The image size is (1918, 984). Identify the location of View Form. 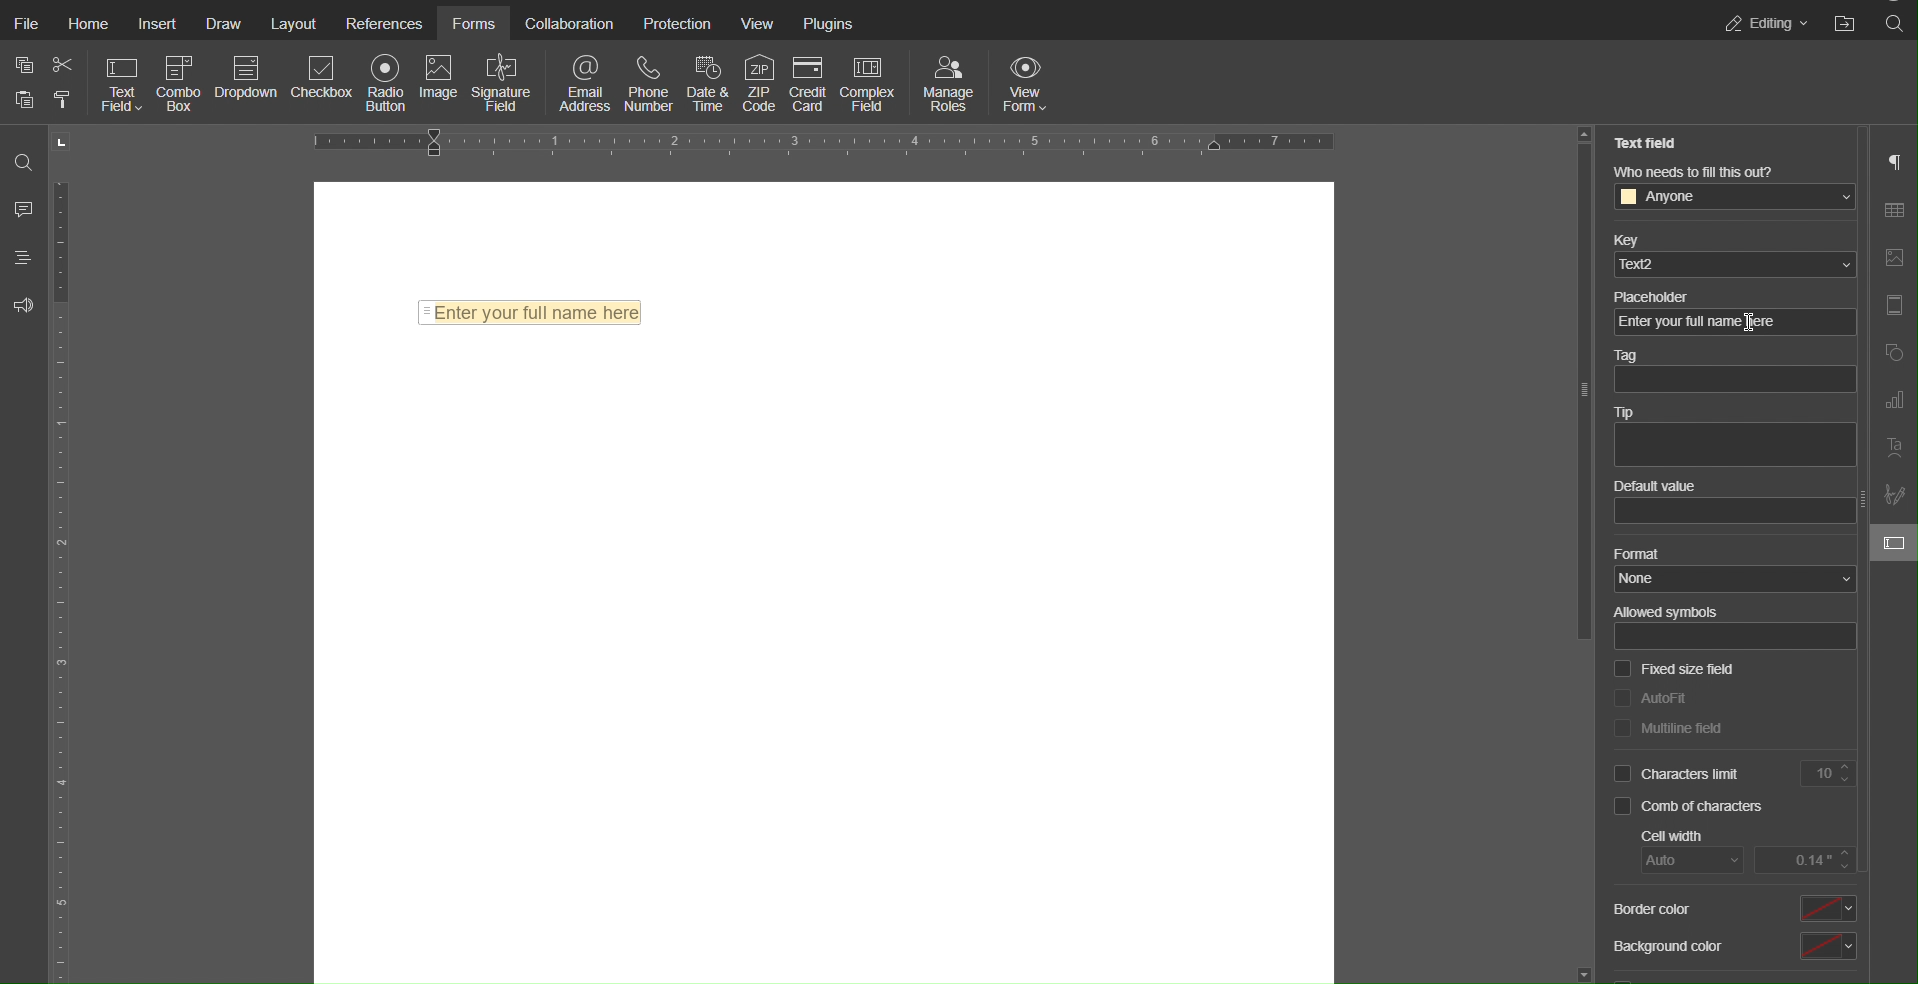
(1028, 83).